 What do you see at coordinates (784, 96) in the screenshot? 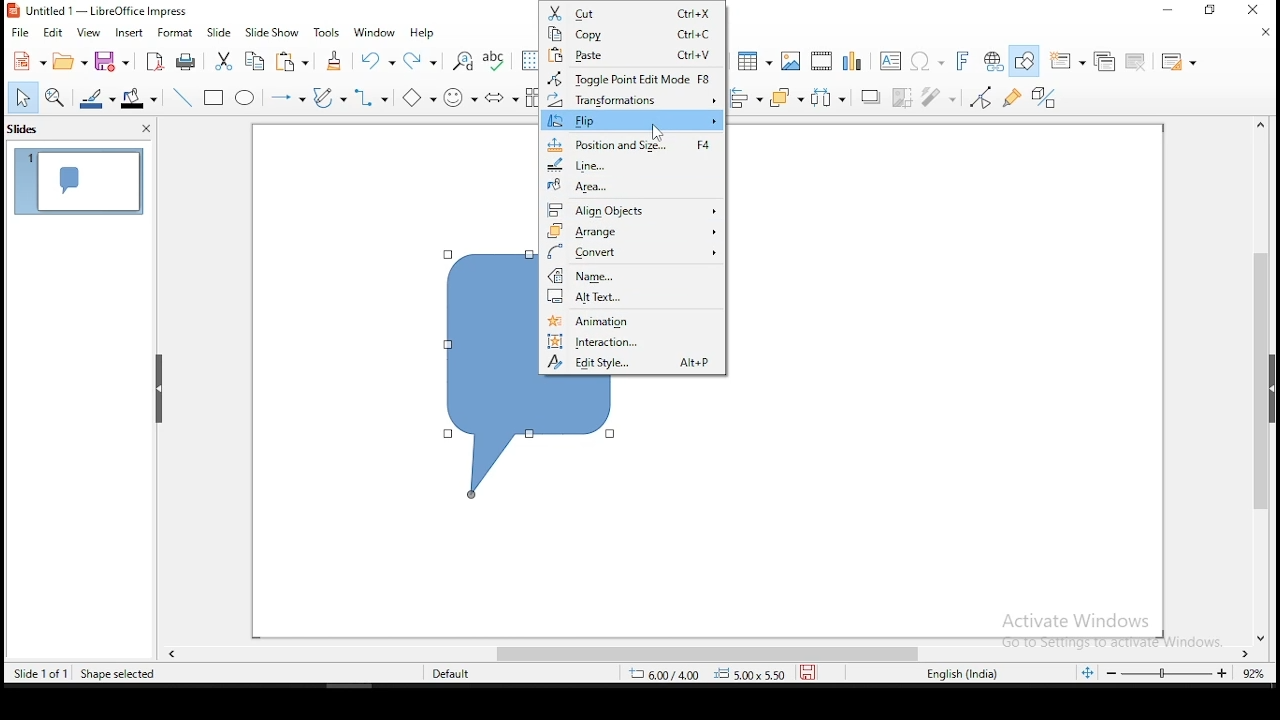
I see `arrange` at bounding box center [784, 96].